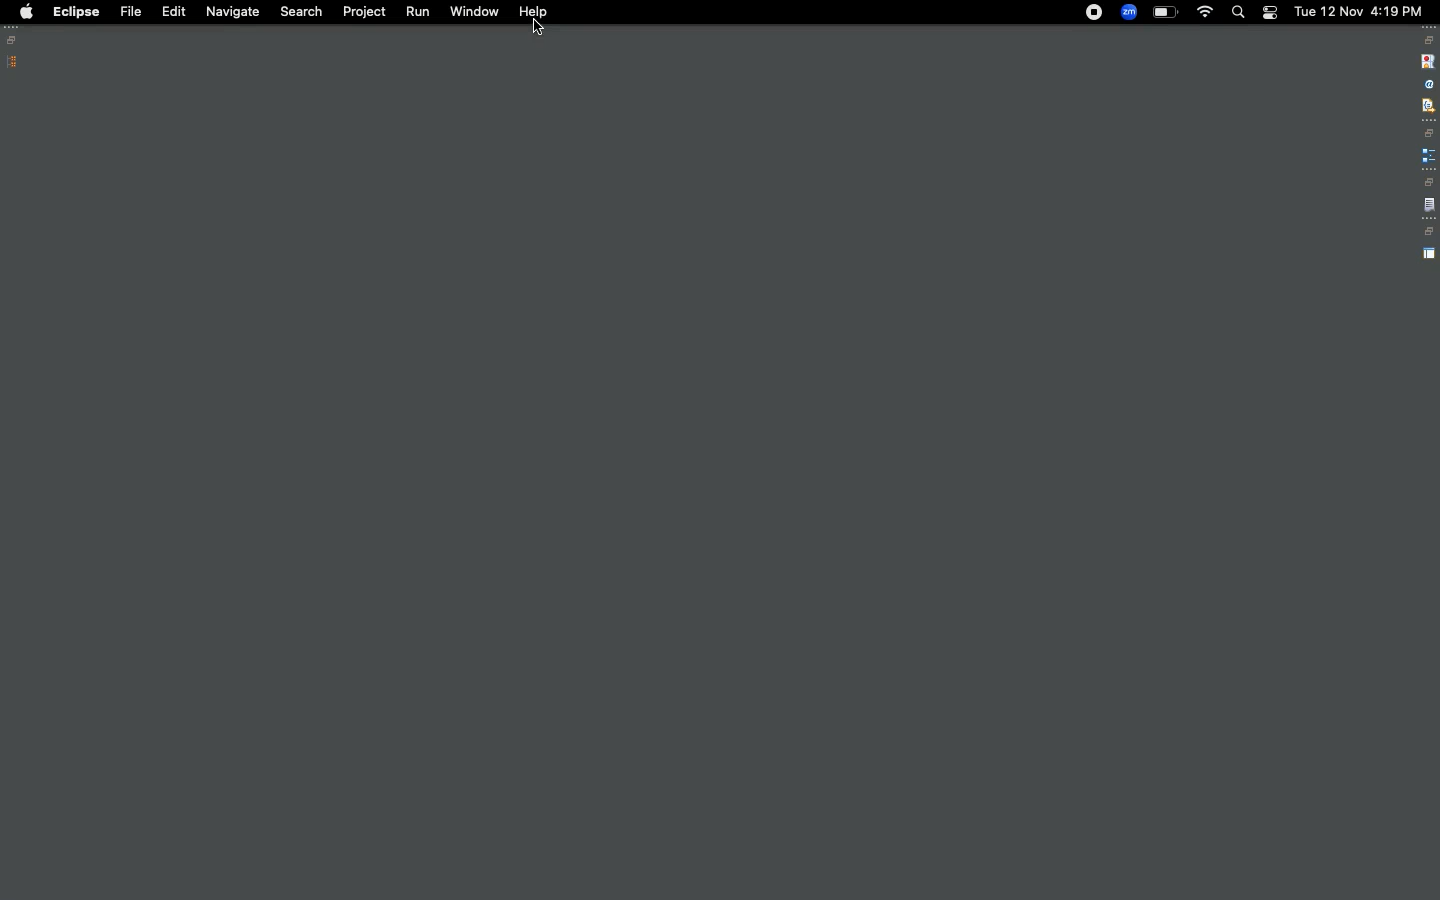 The image size is (1440, 900). What do you see at coordinates (1430, 133) in the screenshot?
I see `restore` at bounding box center [1430, 133].